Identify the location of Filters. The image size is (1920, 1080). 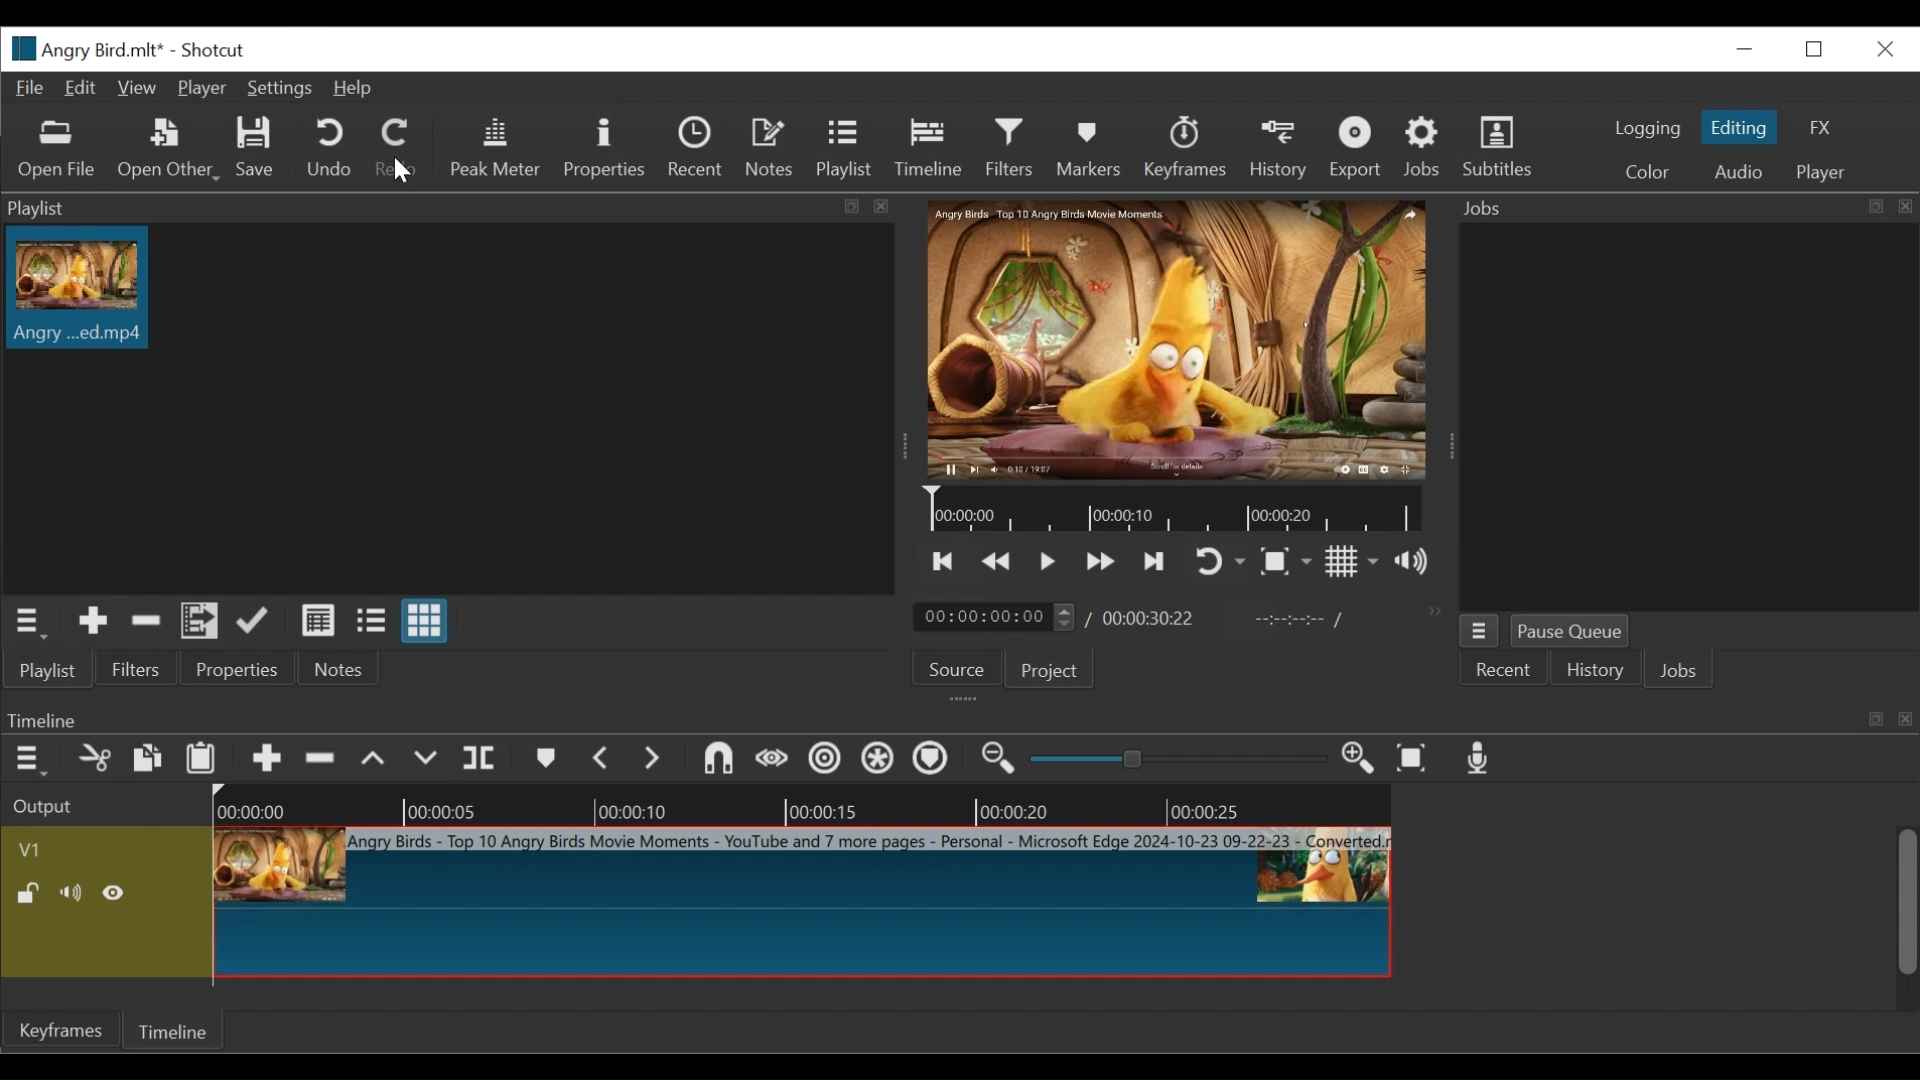
(133, 669).